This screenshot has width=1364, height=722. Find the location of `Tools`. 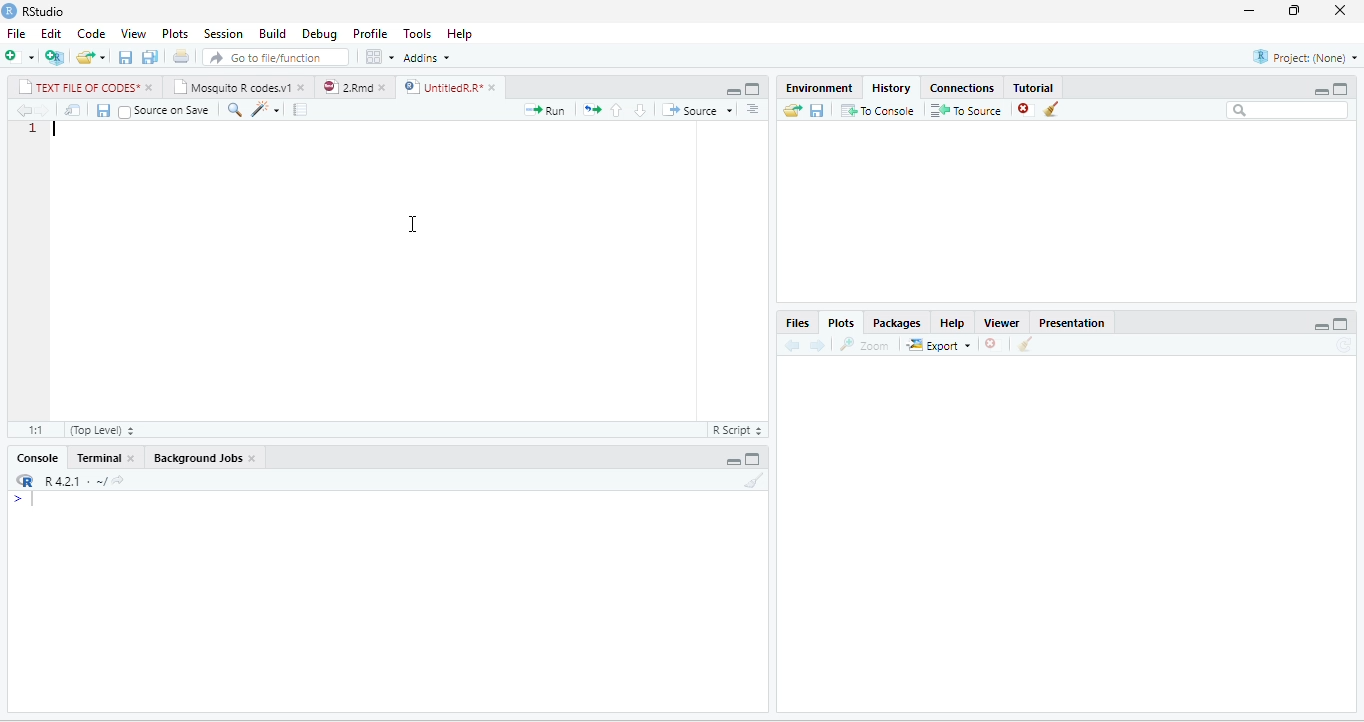

Tools is located at coordinates (419, 34).